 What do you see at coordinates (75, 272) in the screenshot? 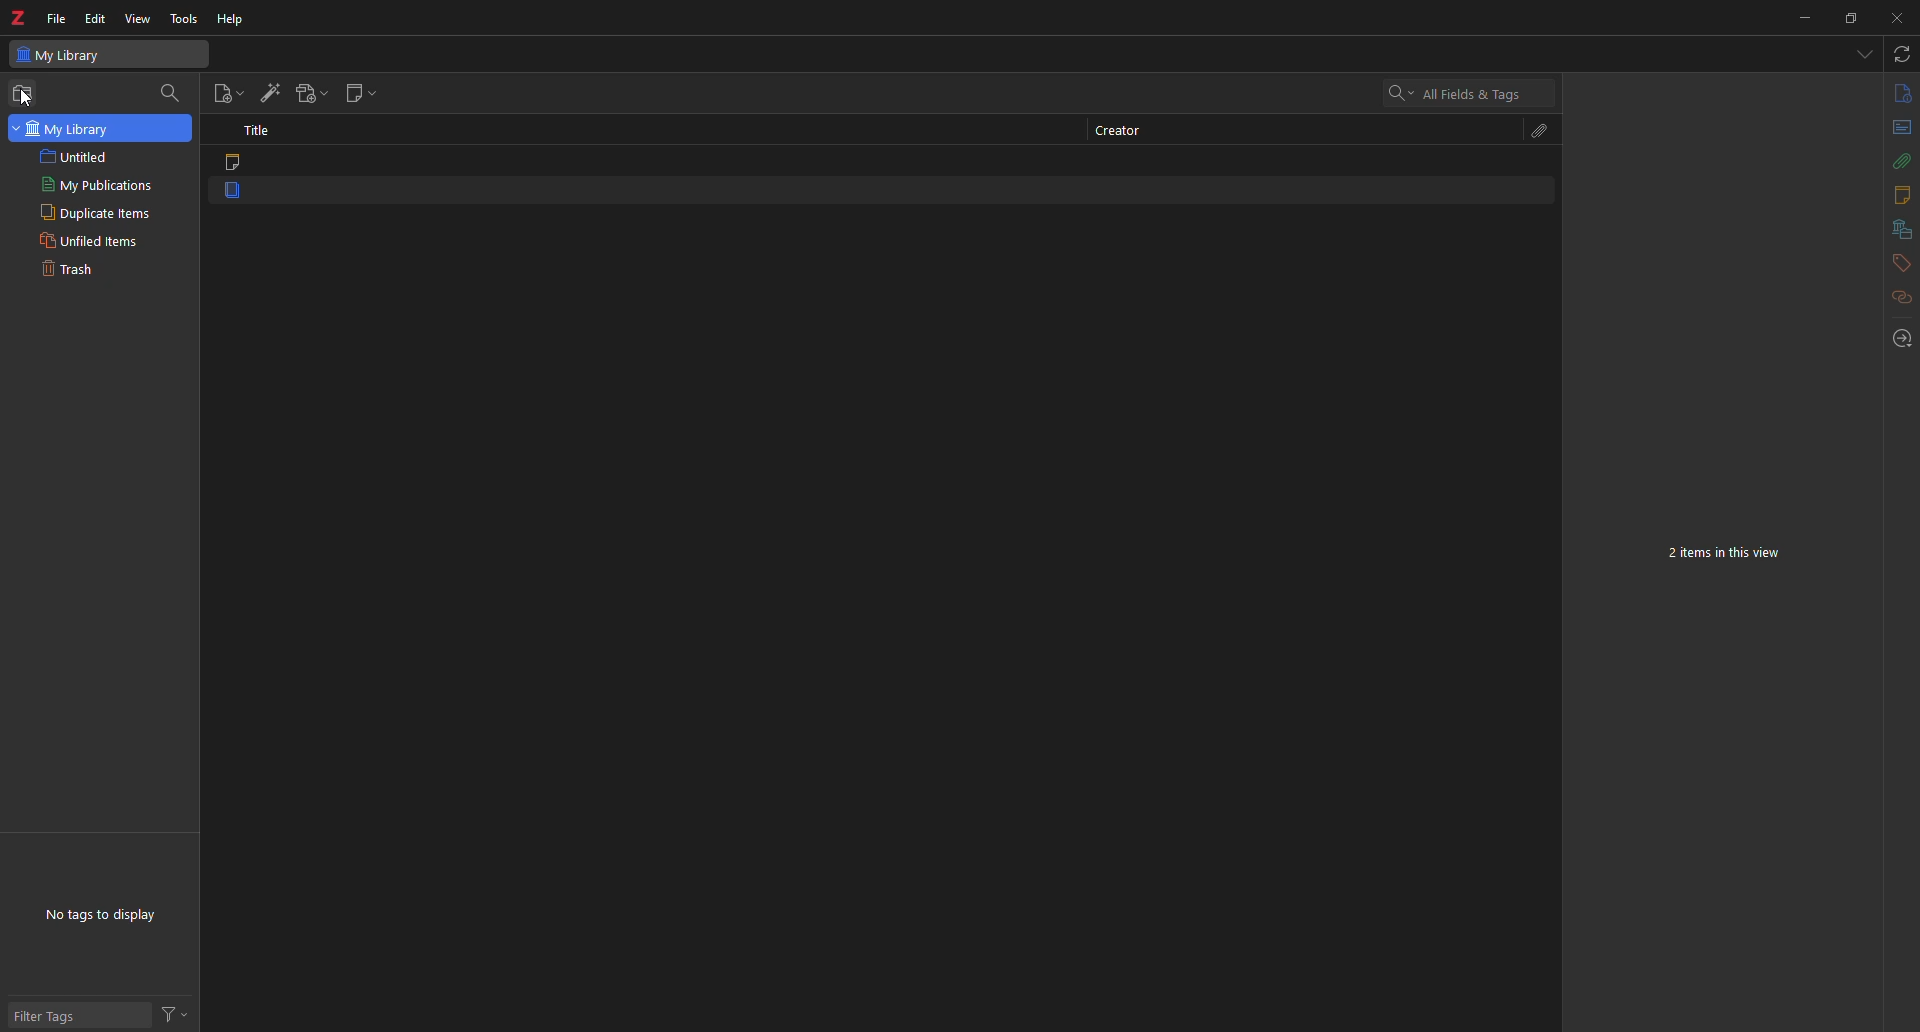
I see `trash` at bounding box center [75, 272].